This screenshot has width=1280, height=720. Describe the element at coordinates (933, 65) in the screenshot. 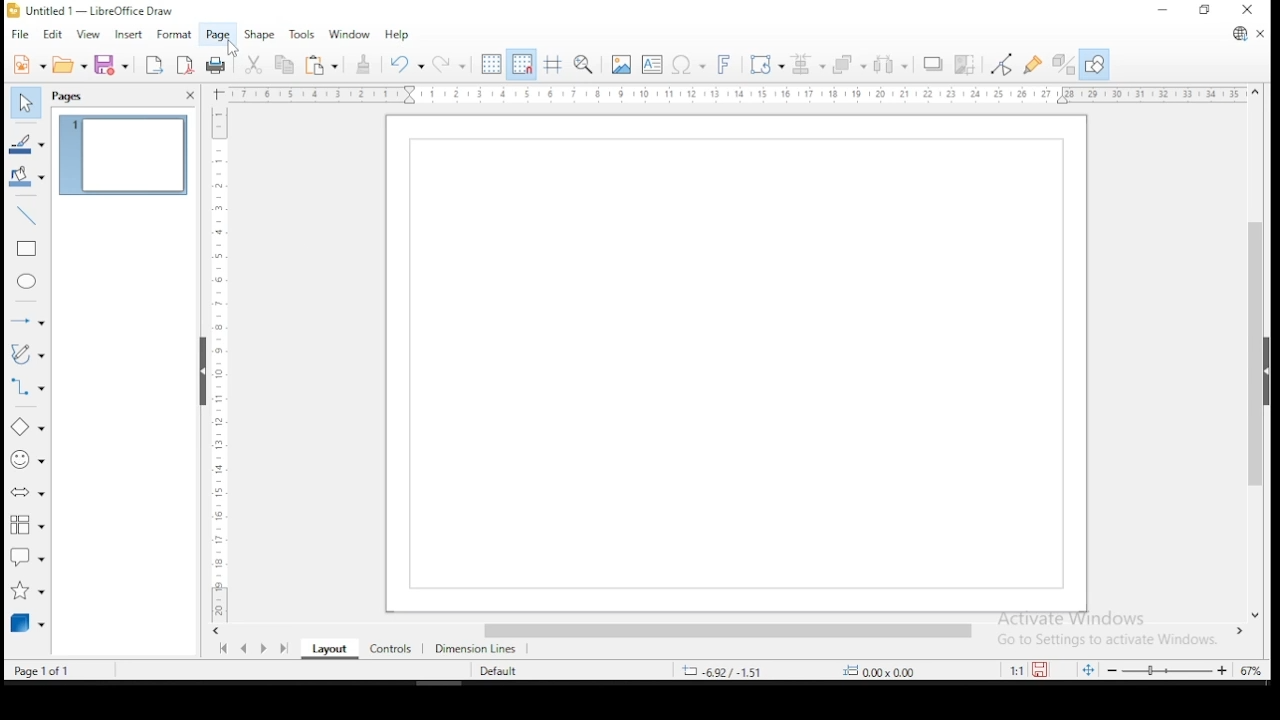

I see `shadow` at that location.